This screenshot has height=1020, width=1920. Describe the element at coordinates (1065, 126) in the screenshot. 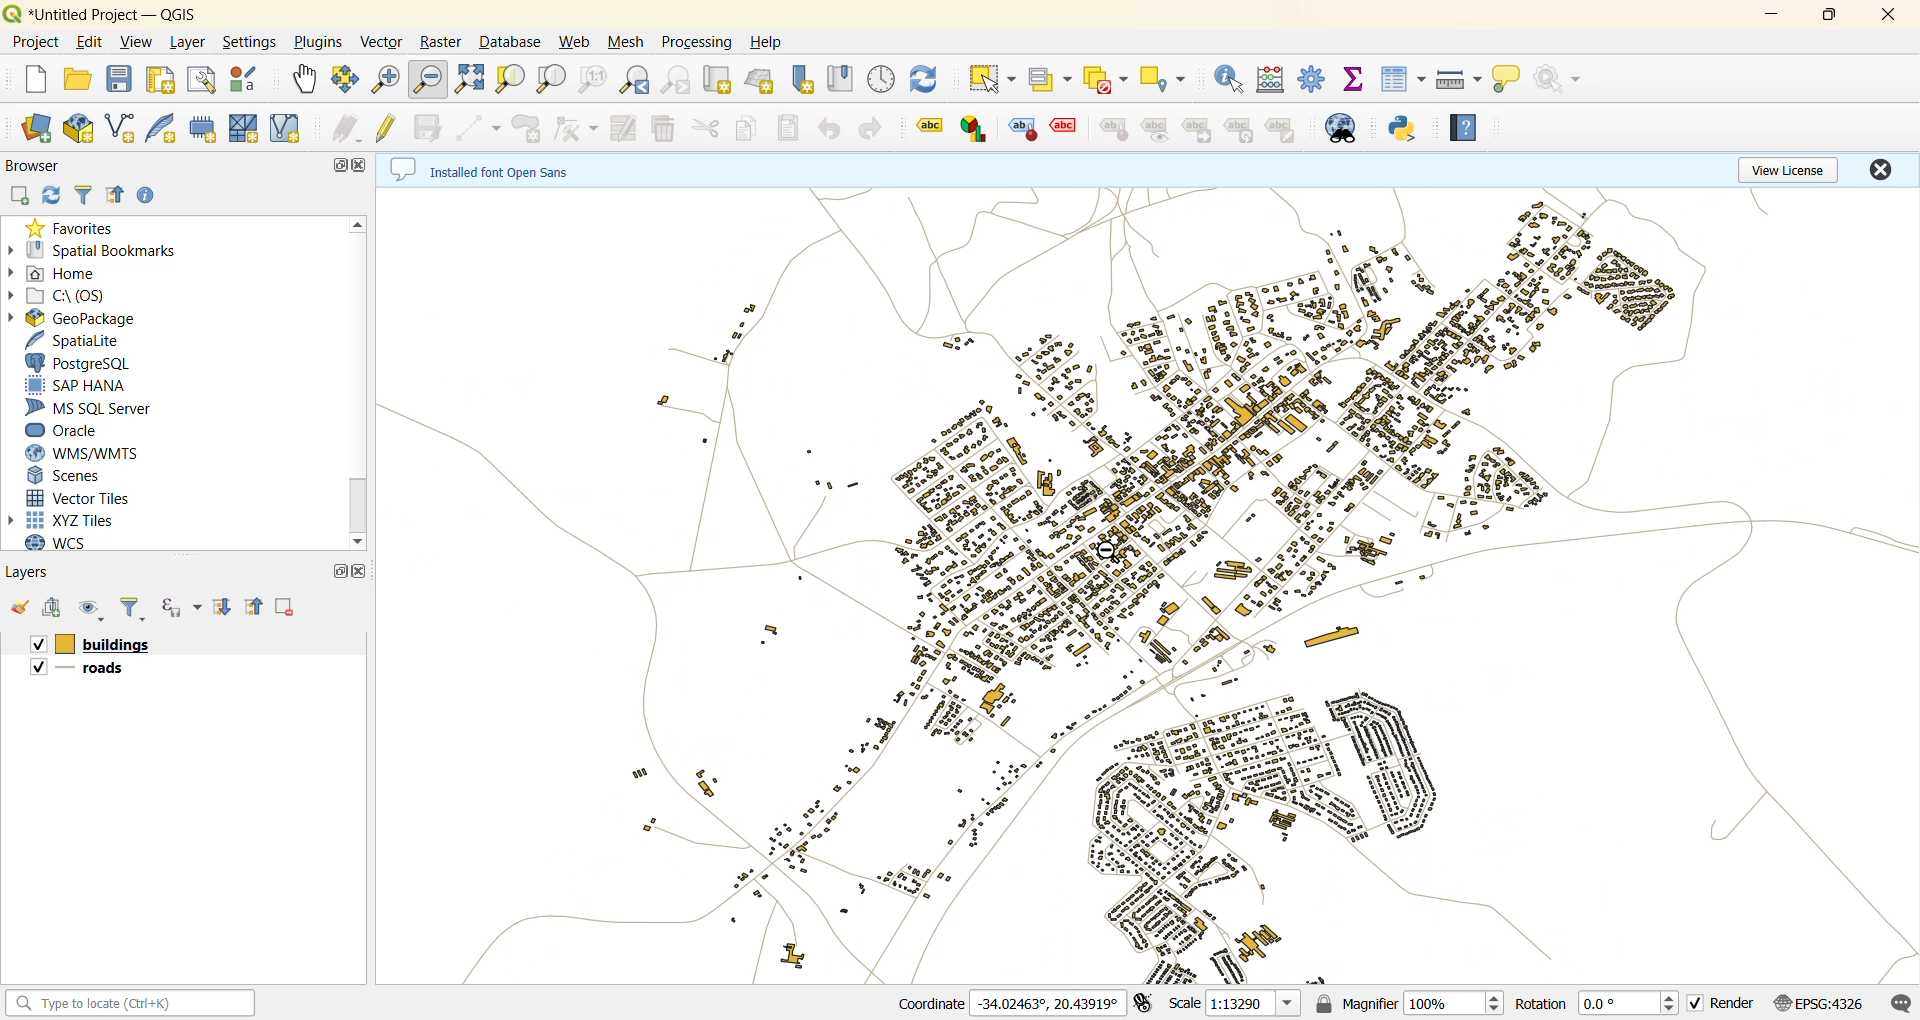

I see `label` at that location.